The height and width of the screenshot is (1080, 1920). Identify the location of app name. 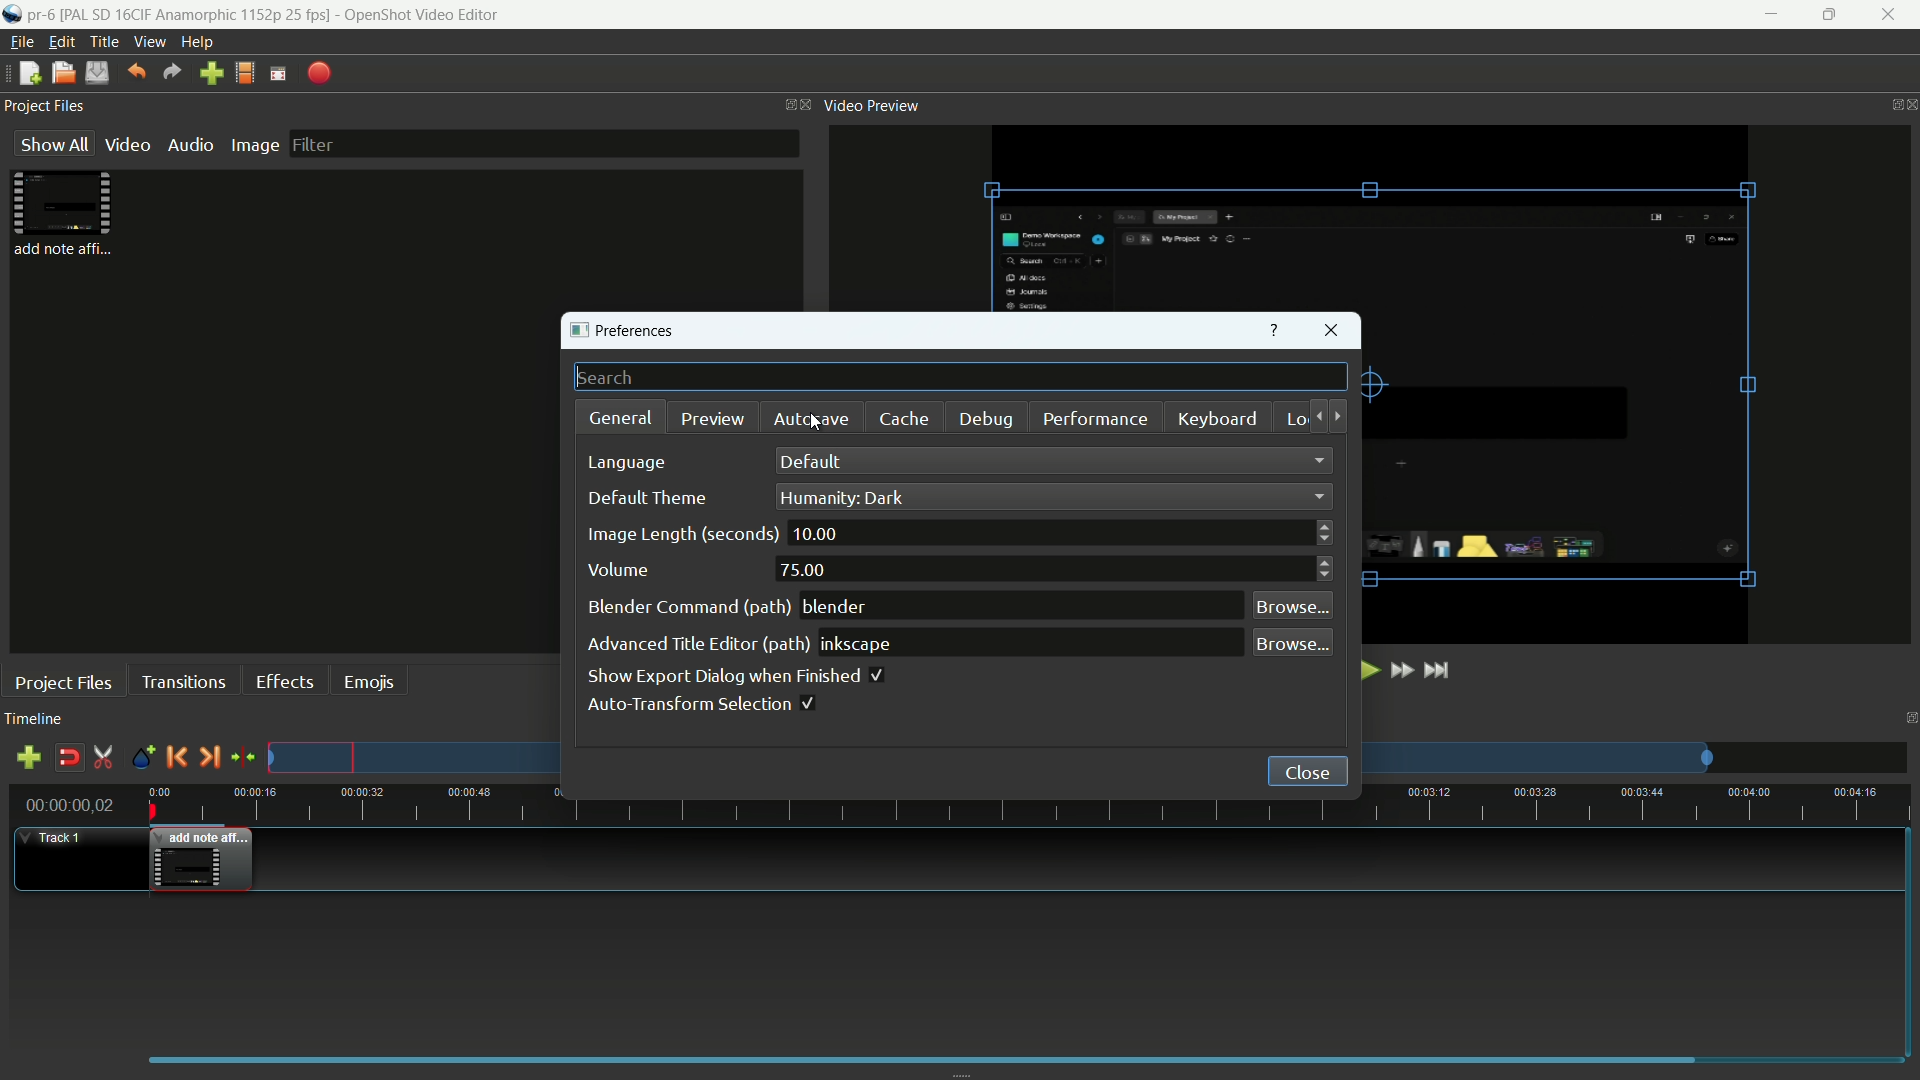
(424, 16).